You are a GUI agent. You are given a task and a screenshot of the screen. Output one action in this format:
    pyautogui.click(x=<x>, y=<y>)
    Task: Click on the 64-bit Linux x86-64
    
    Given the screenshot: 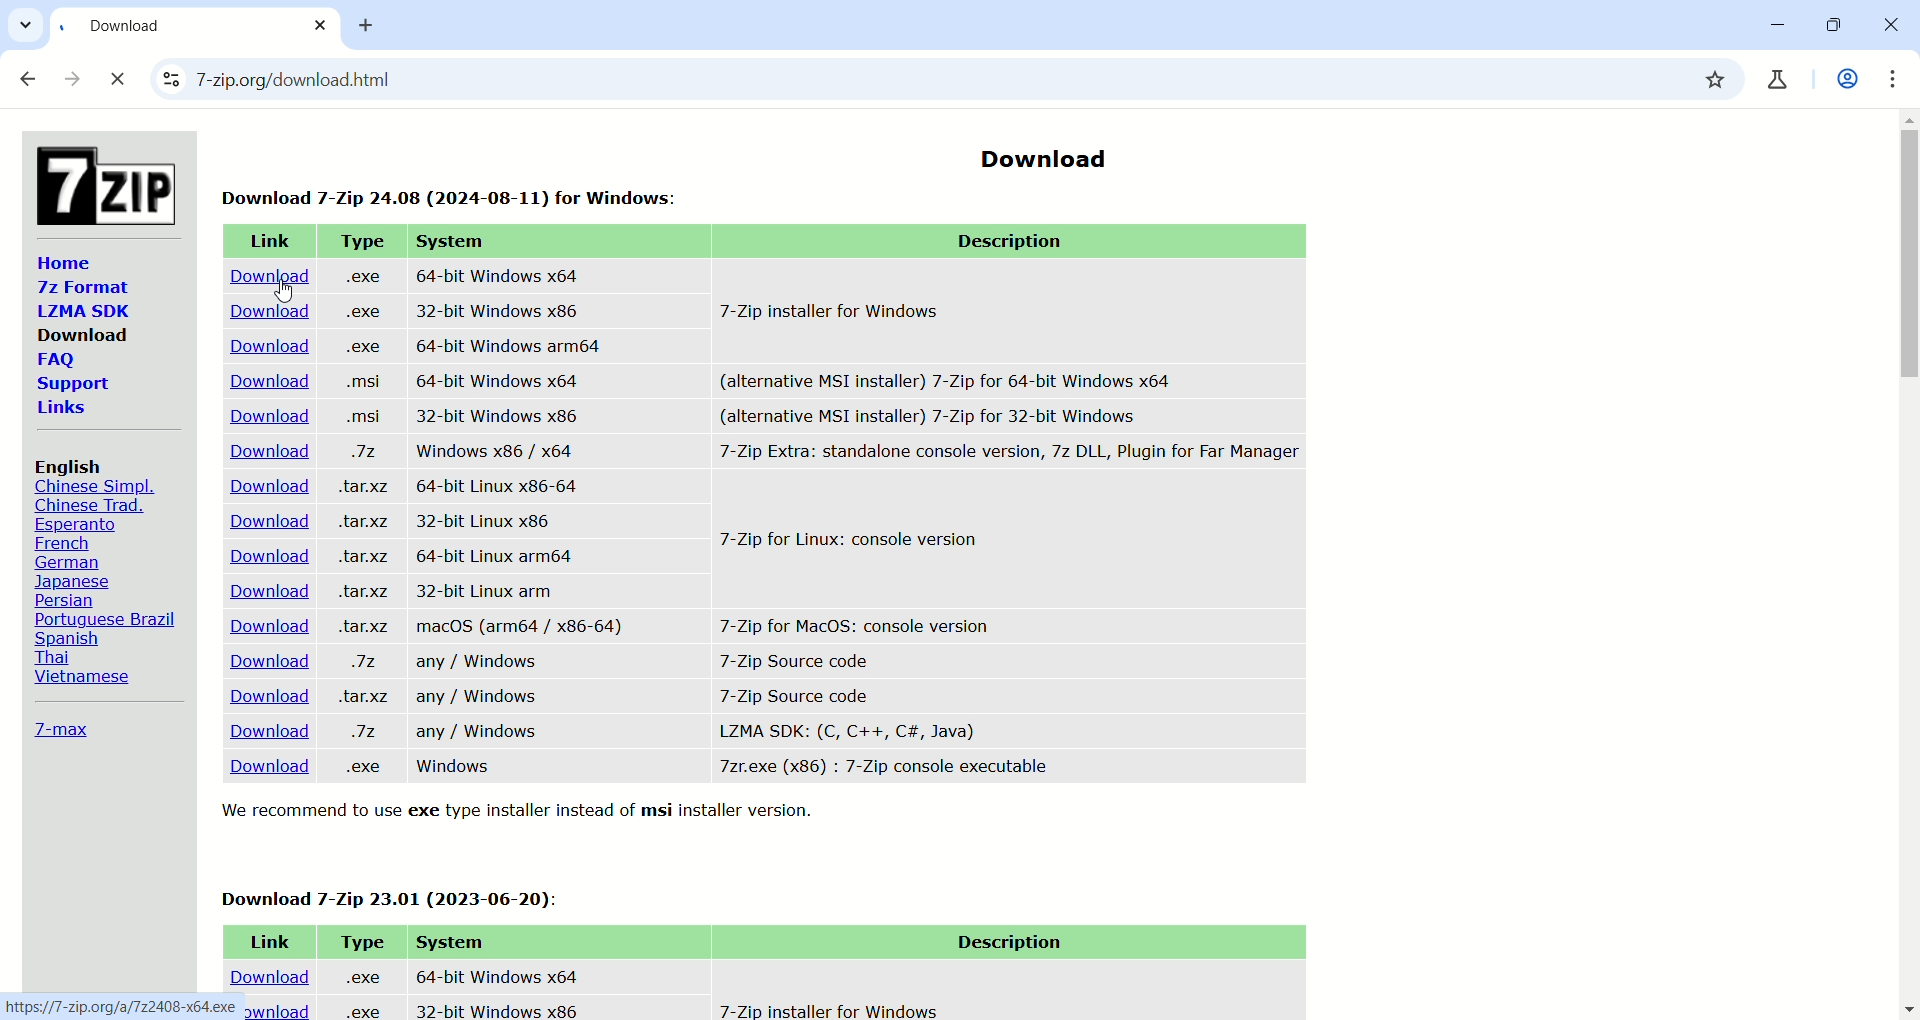 What is the action you would take?
    pyautogui.click(x=499, y=486)
    